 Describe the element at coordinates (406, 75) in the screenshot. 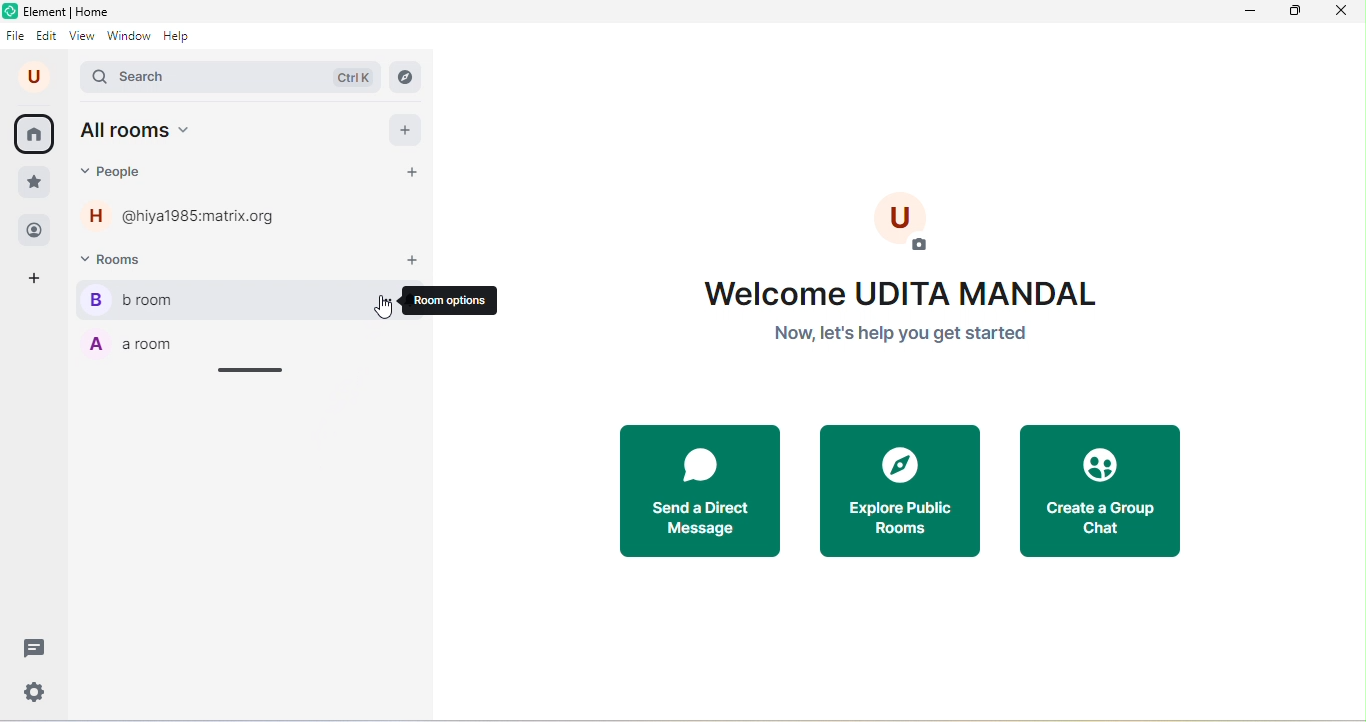

I see `explore rooms` at that location.